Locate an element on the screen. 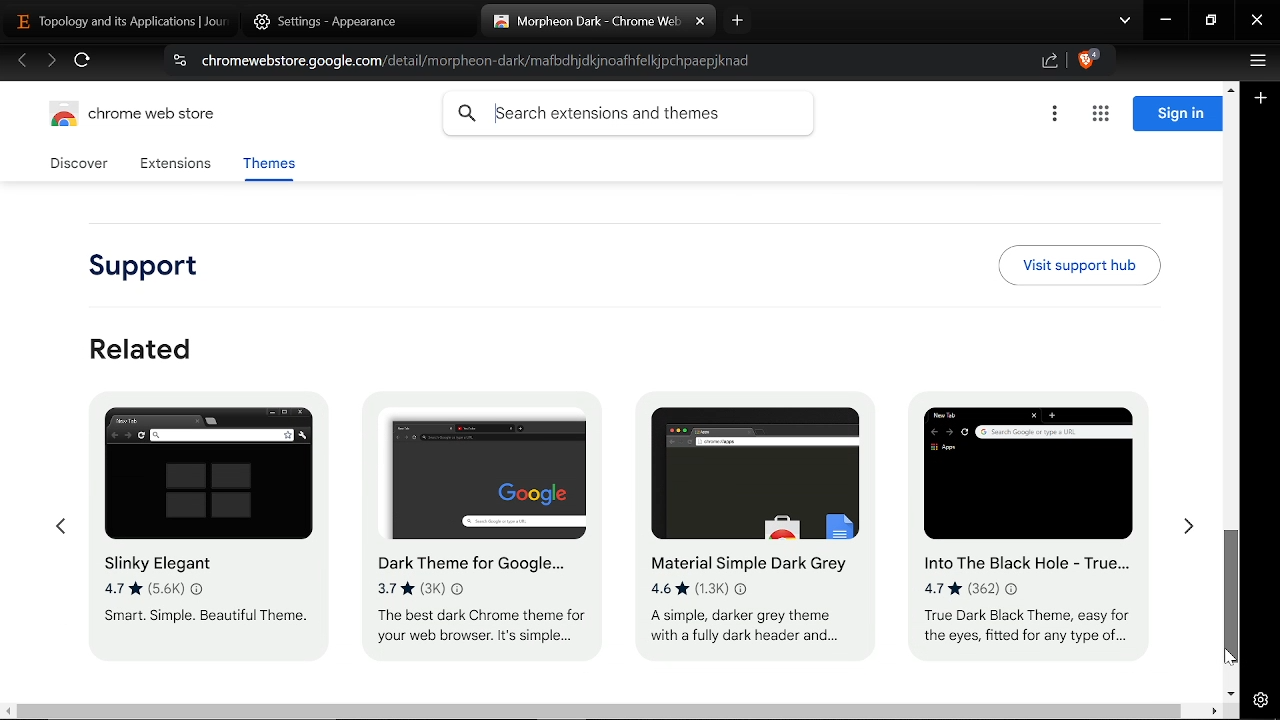 The image size is (1280, 720). scroll bar is located at coordinates (803, 712).